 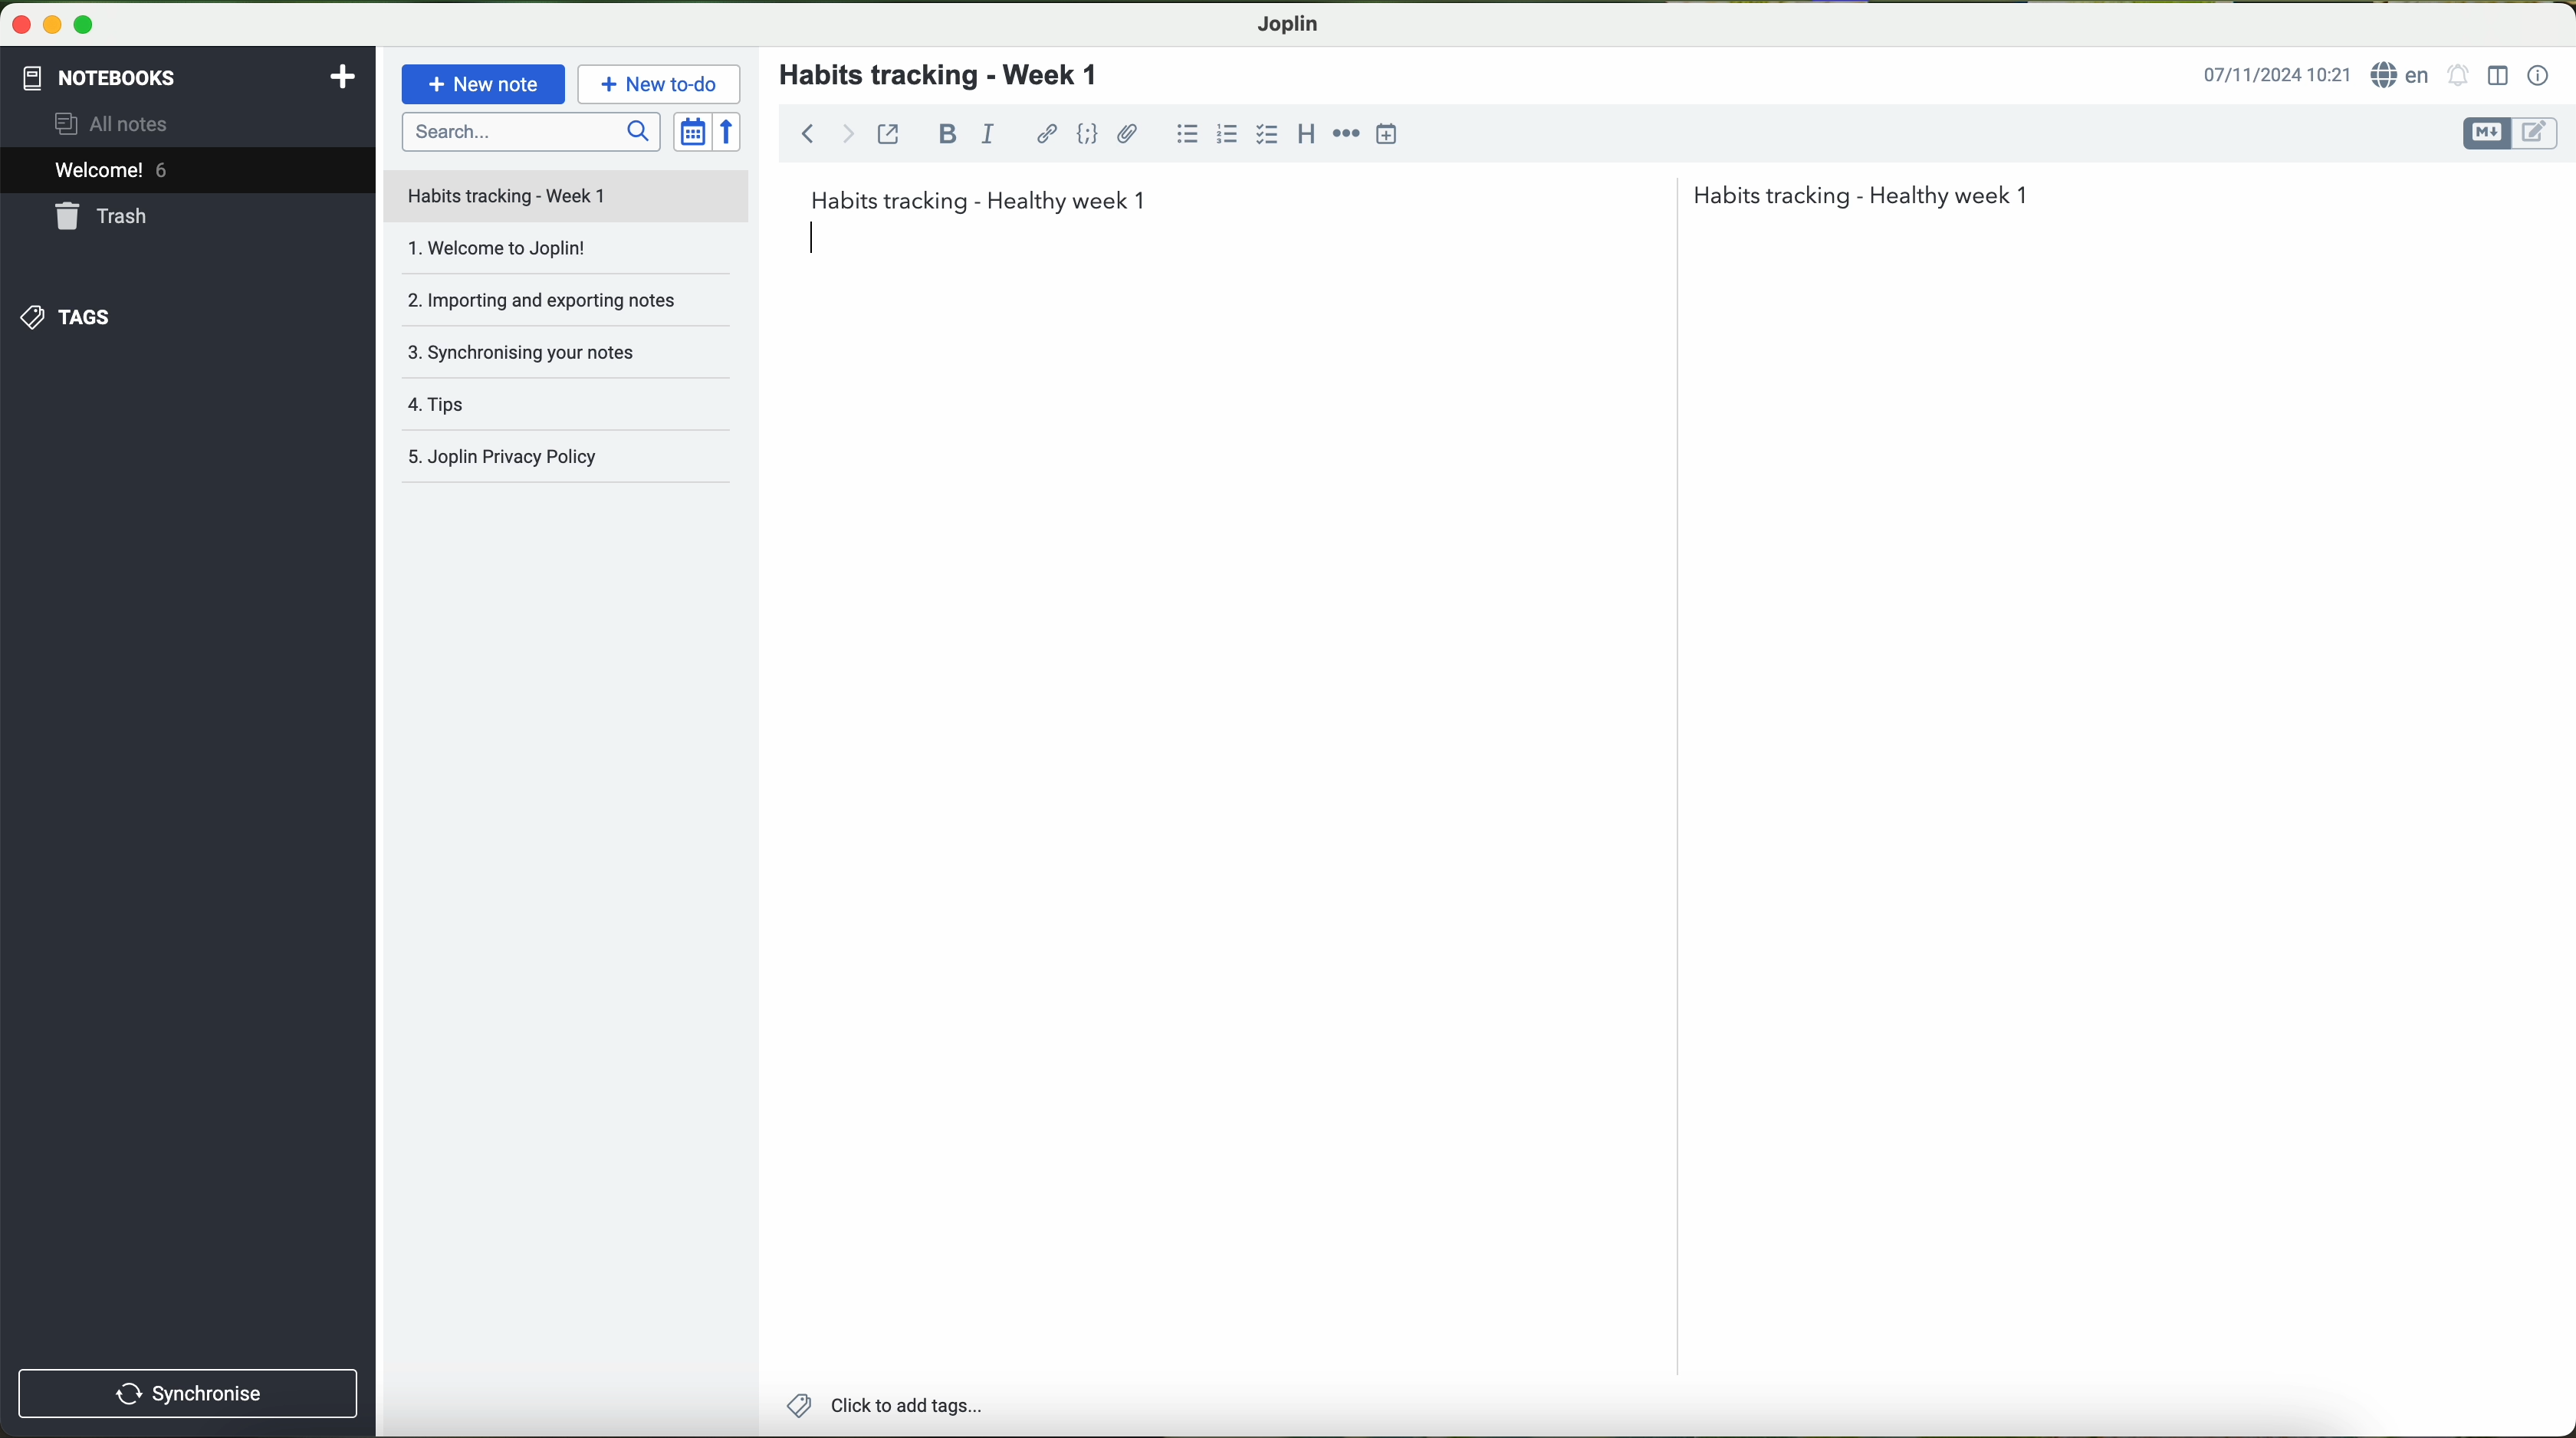 I want to click on attach file, so click(x=1129, y=133).